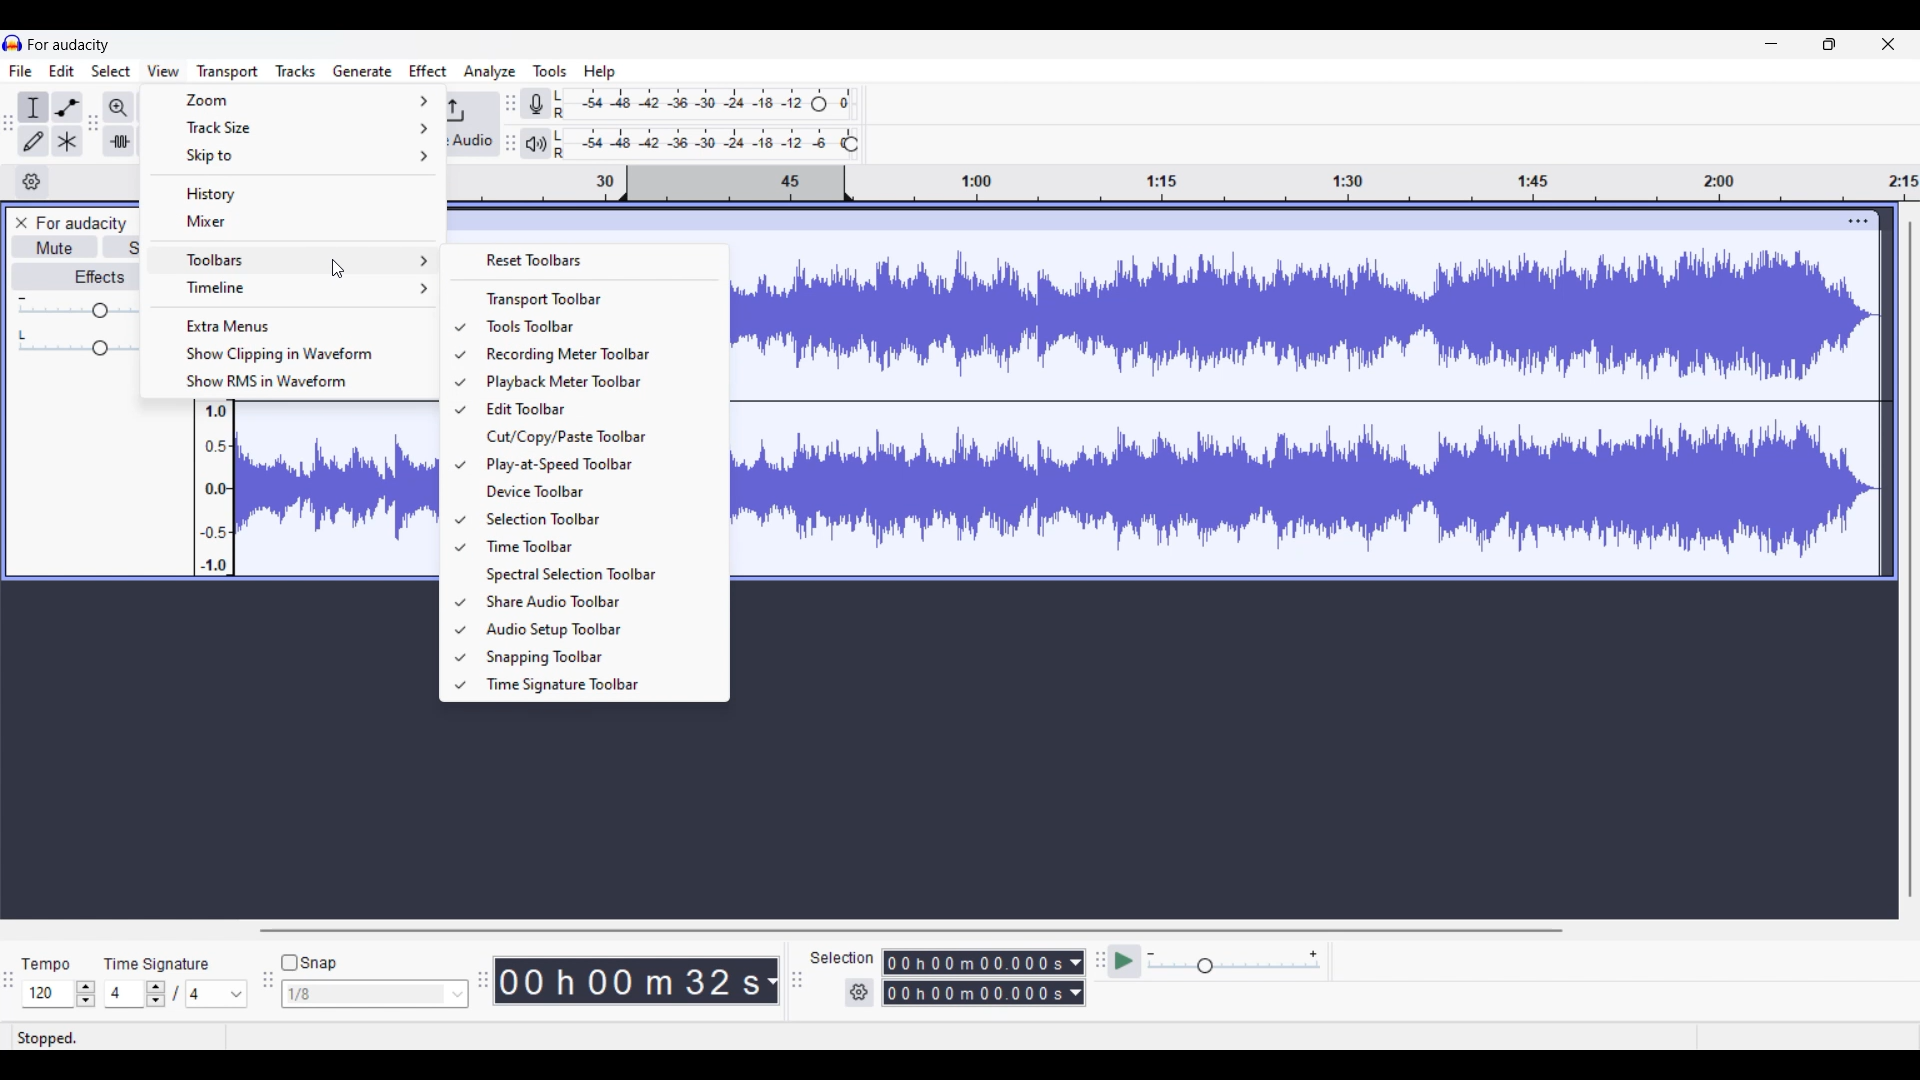  I want to click on Spectral selection toolbar, so click(596, 575).